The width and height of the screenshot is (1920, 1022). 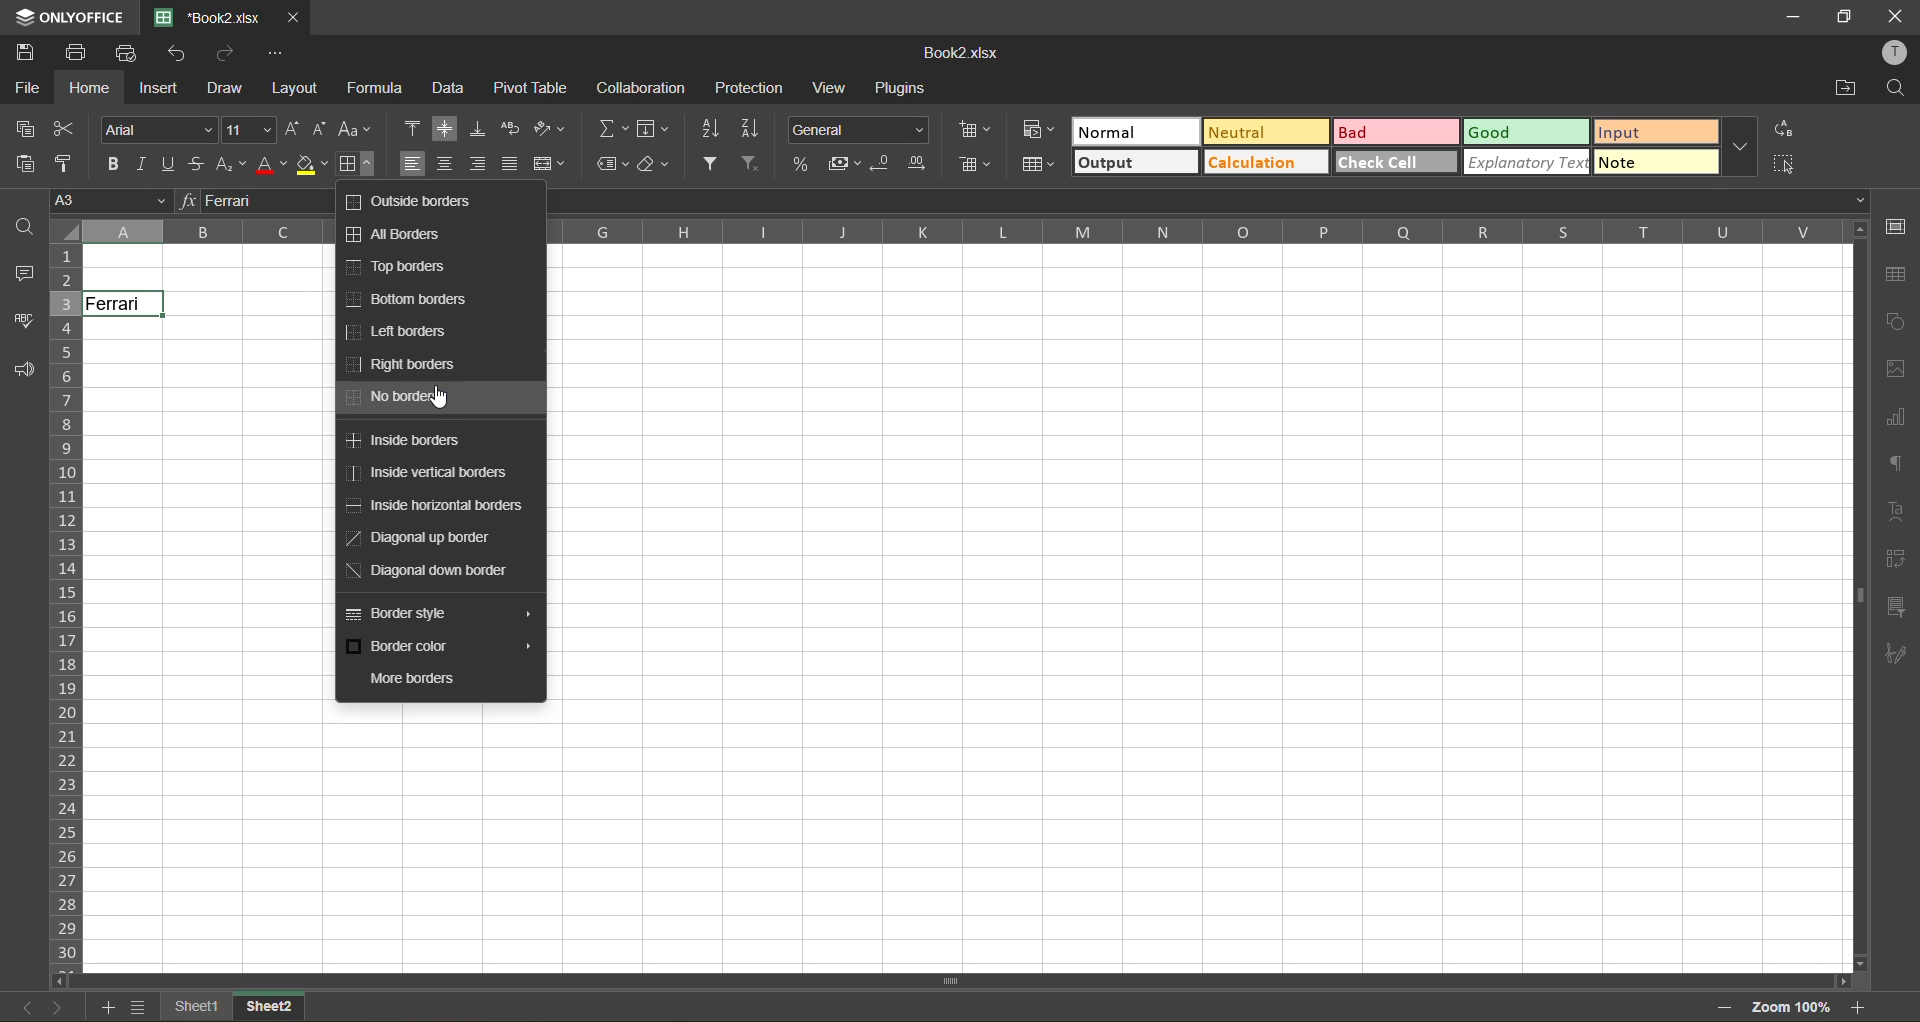 What do you see at coordinates (1857, 231) in the screenshot?
I see `scroll up` at bounding box center [1857, 231].